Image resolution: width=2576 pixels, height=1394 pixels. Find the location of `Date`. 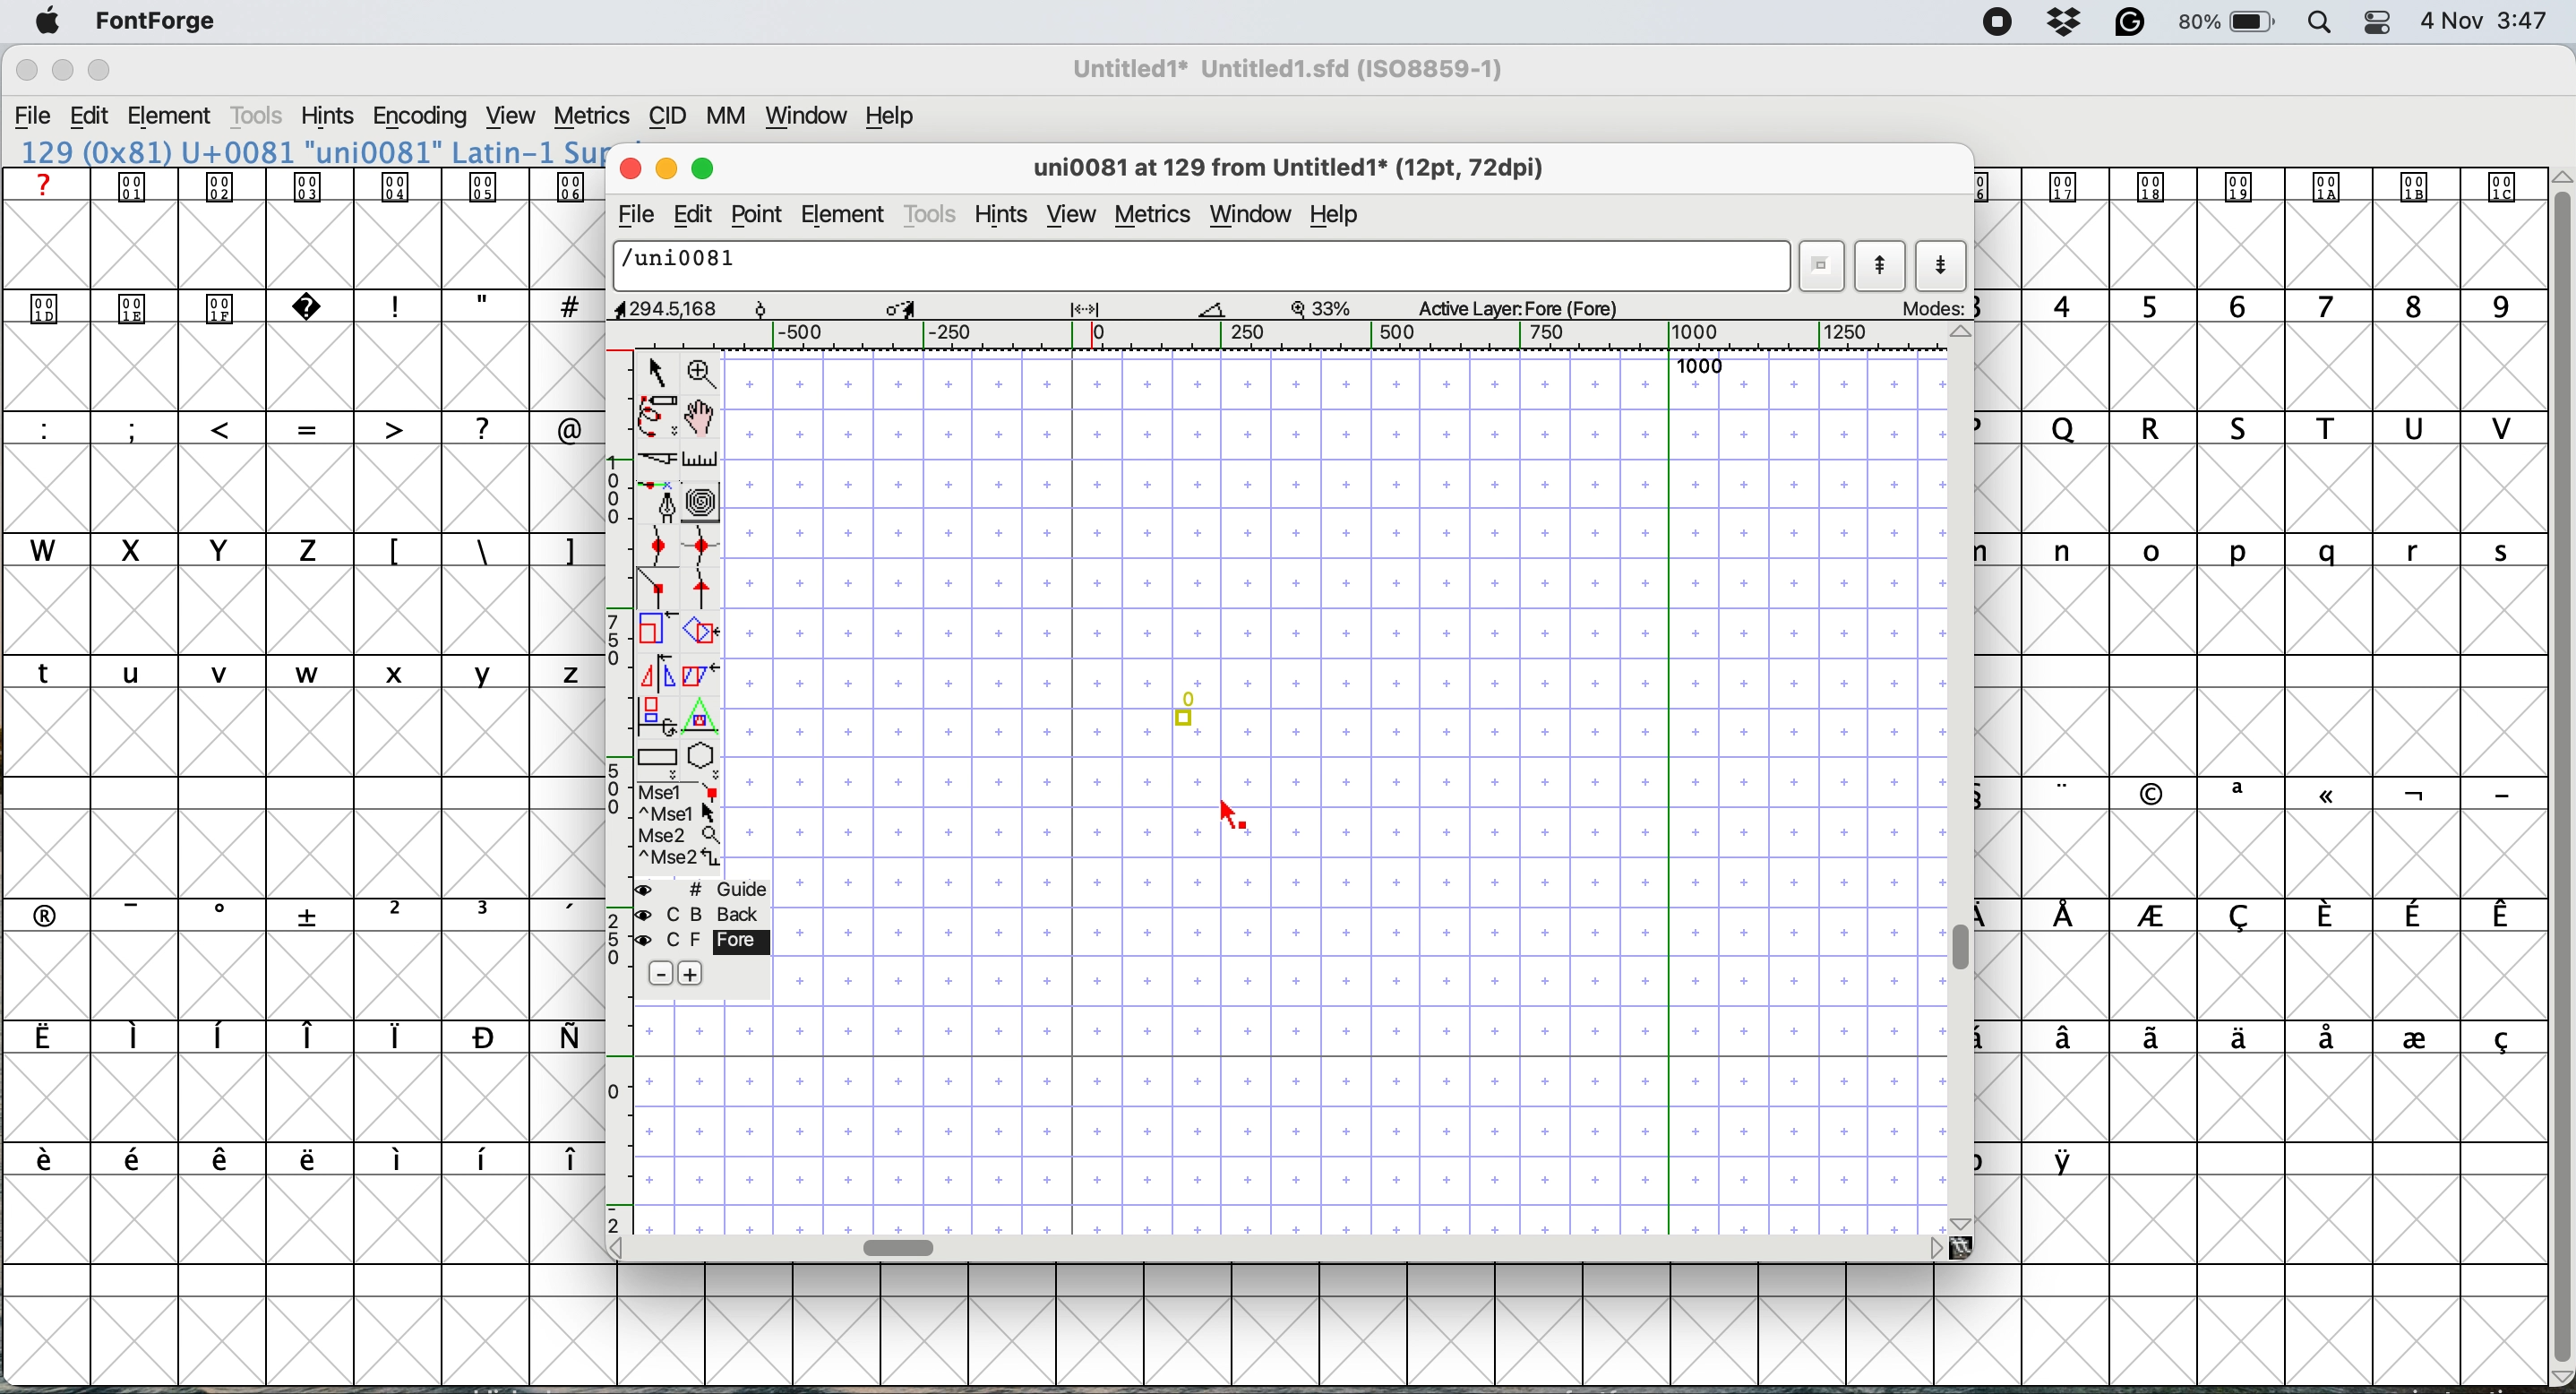

Date is located at coordinates (2451, 21).